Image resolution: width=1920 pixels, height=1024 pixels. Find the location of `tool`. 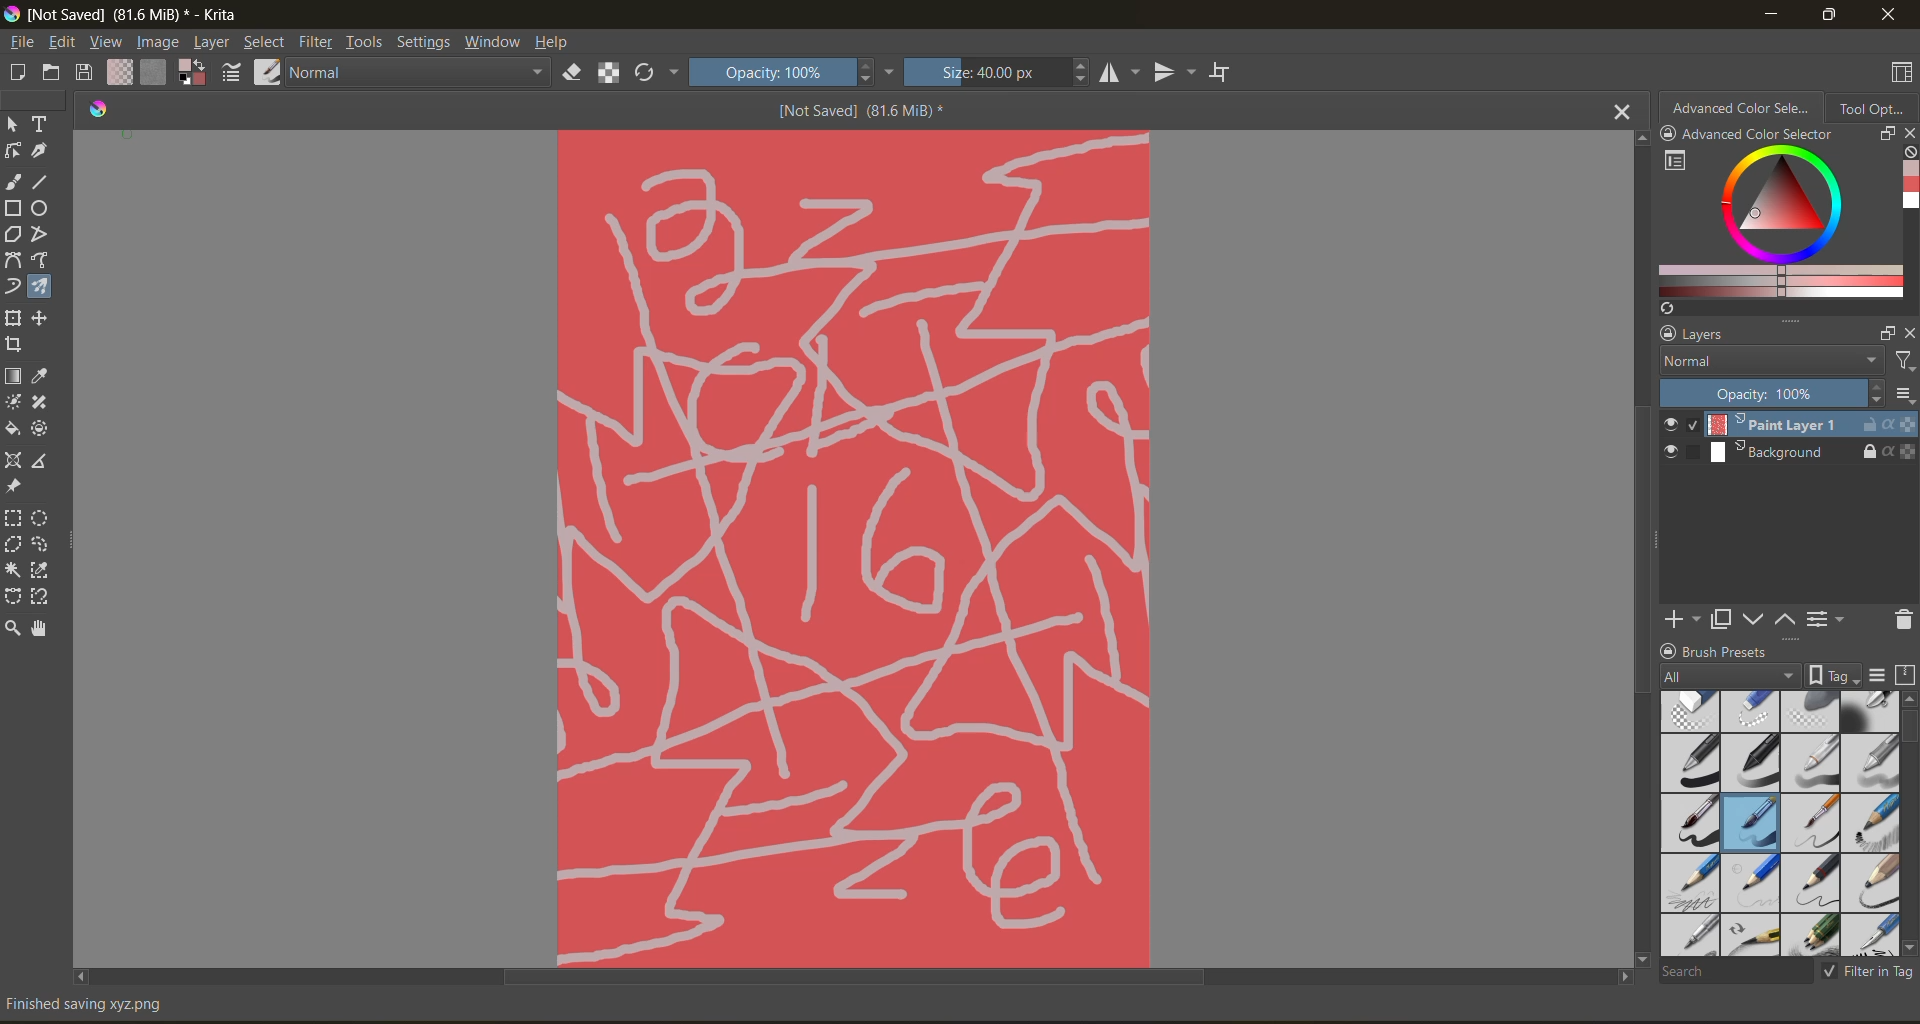

tool is located at coordinates (14, 486).